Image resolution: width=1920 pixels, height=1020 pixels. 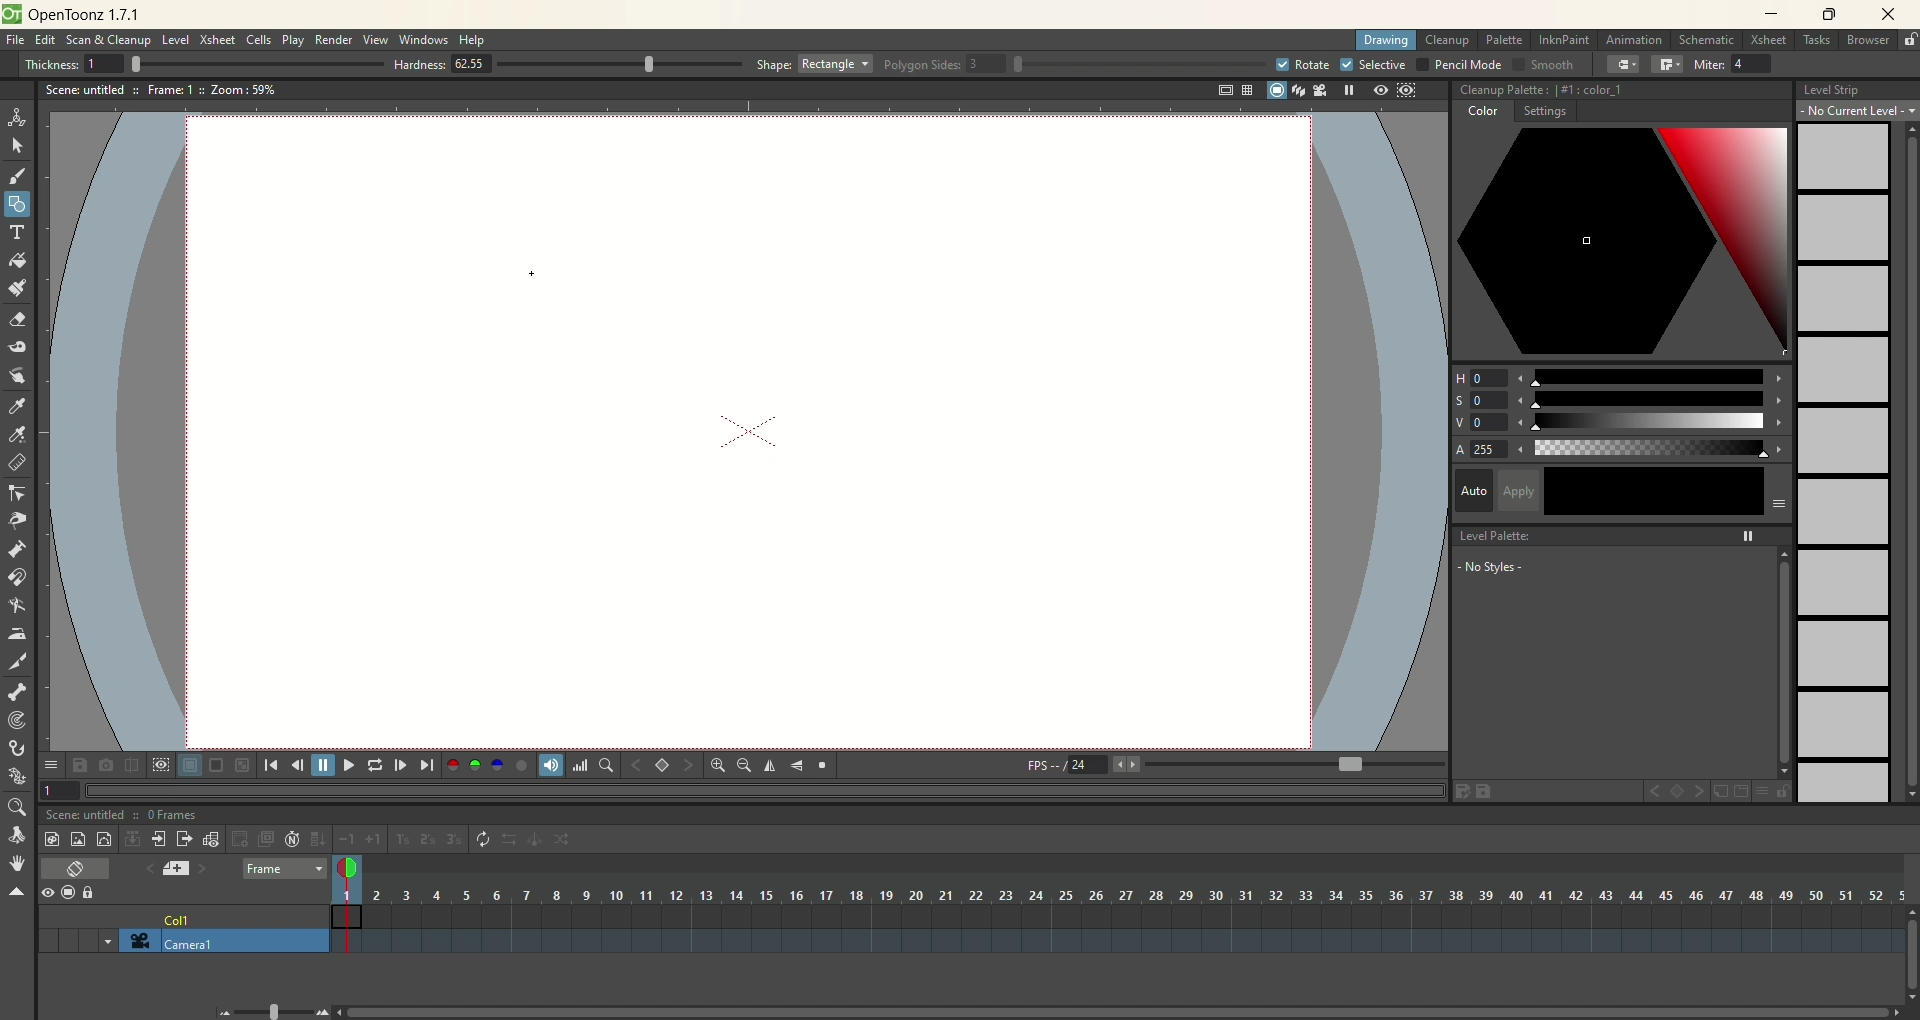 I want to click on toggle Xsheet, so click(x=77, y=870).